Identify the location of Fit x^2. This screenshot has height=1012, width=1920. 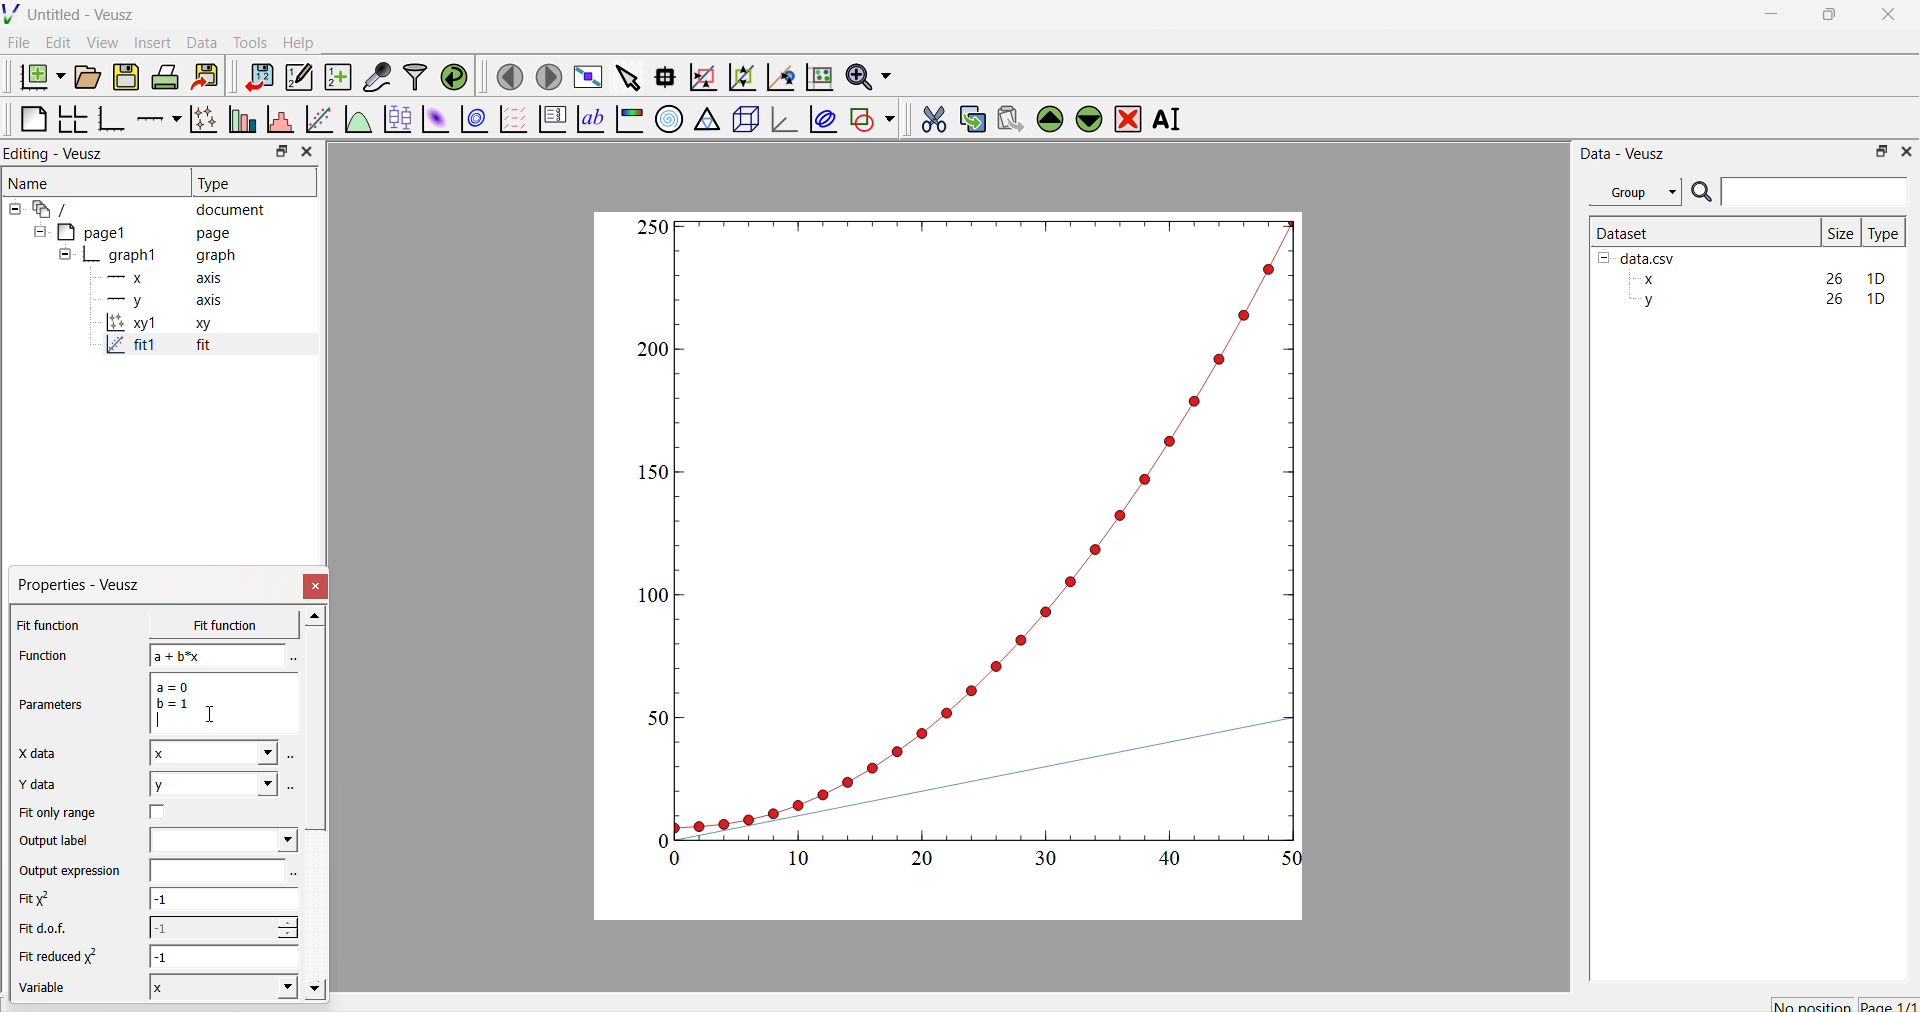
(45, 899).